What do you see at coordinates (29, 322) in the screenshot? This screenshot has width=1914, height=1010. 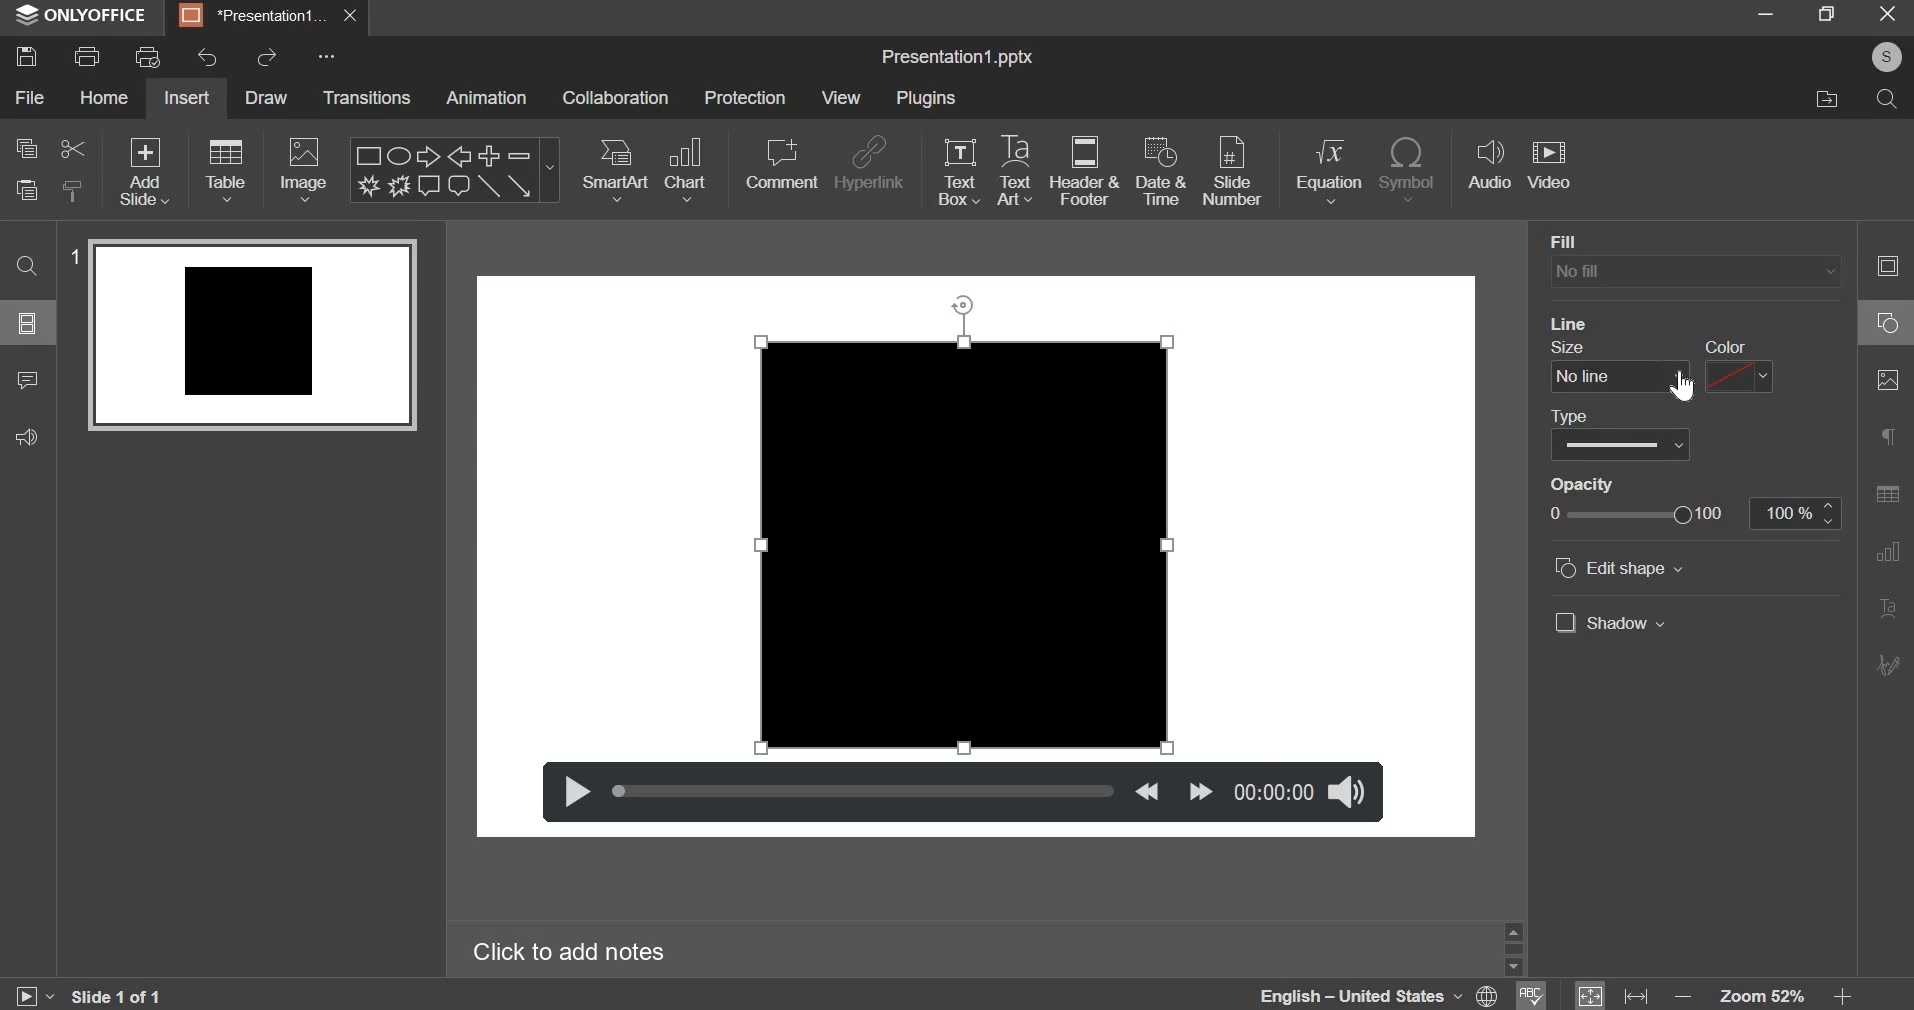 I see `slide menu` at bounding box center [29, 322].